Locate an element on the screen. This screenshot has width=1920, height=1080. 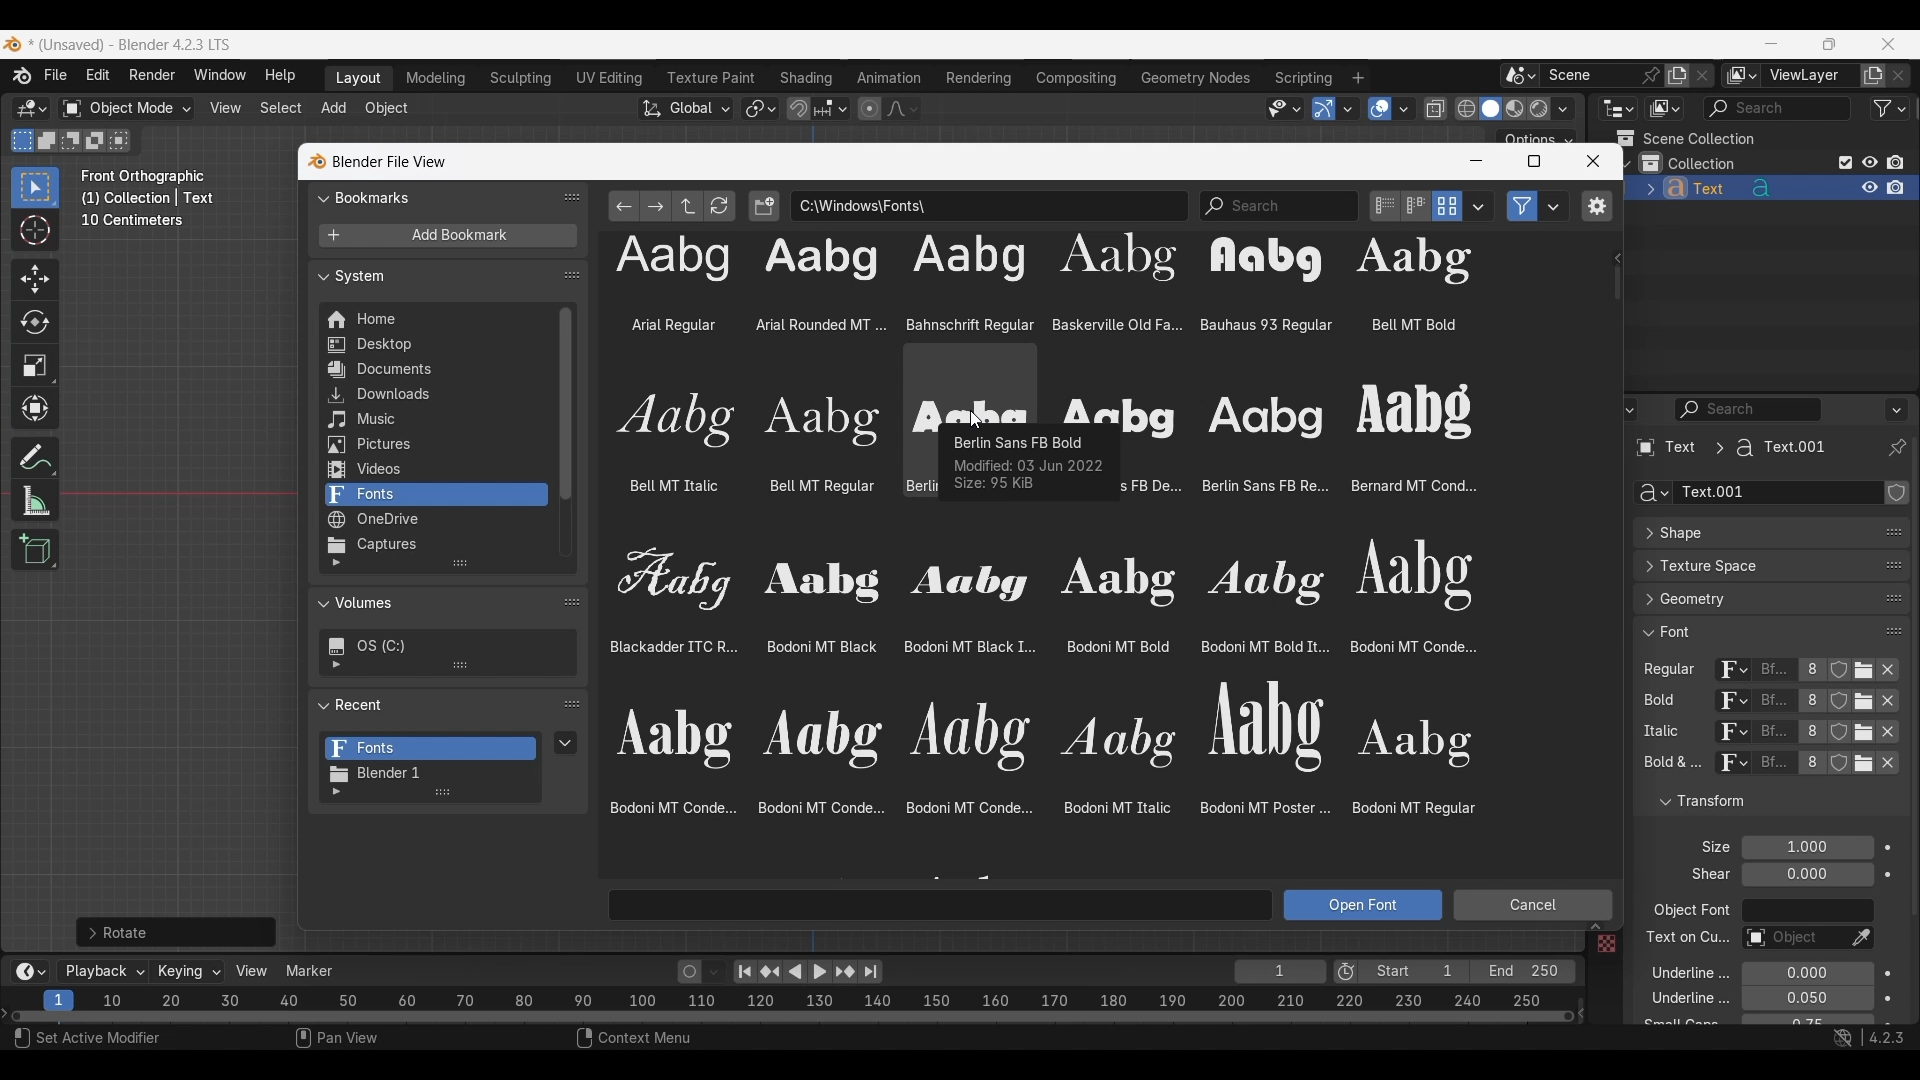
Play animation is located at coordinates (806, 972).